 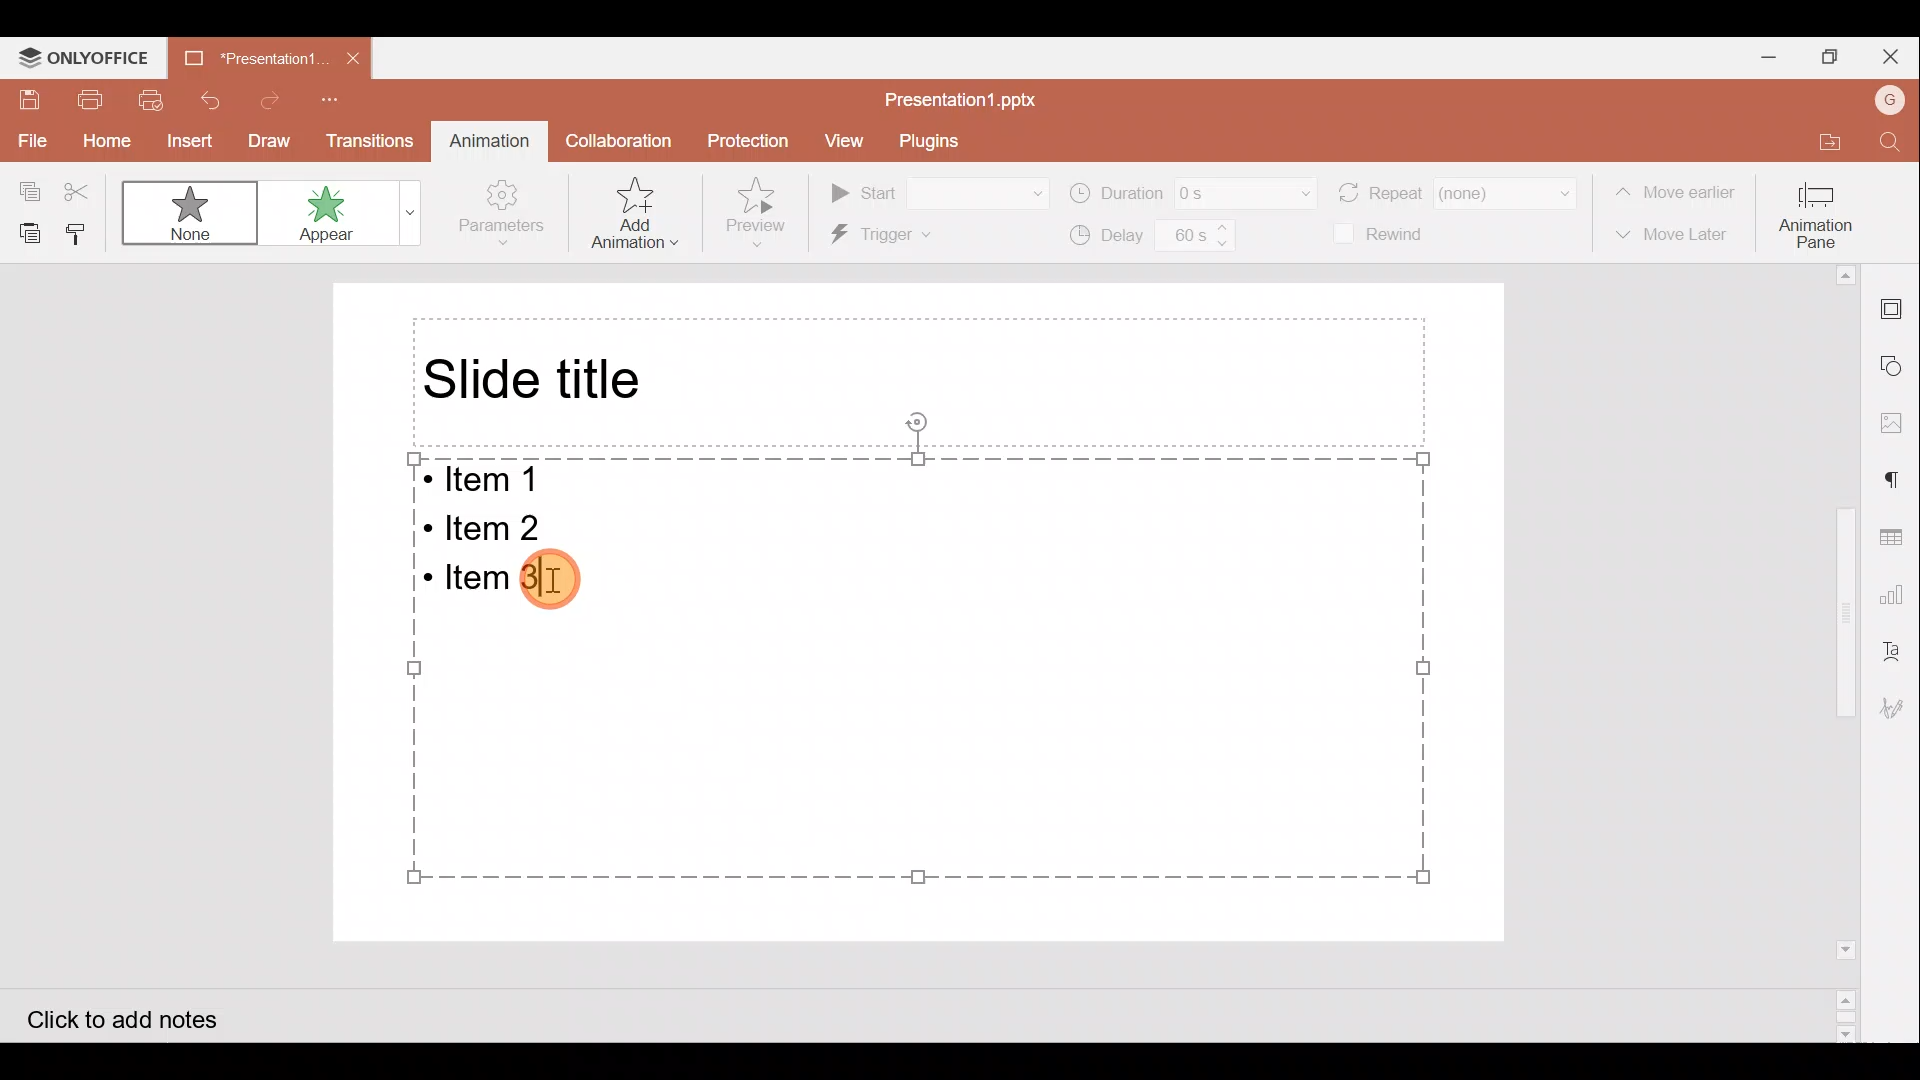 What do you see at coordinates (89, 96) in the screenshot?
I see `Print file` at bounding box center [89, 96].